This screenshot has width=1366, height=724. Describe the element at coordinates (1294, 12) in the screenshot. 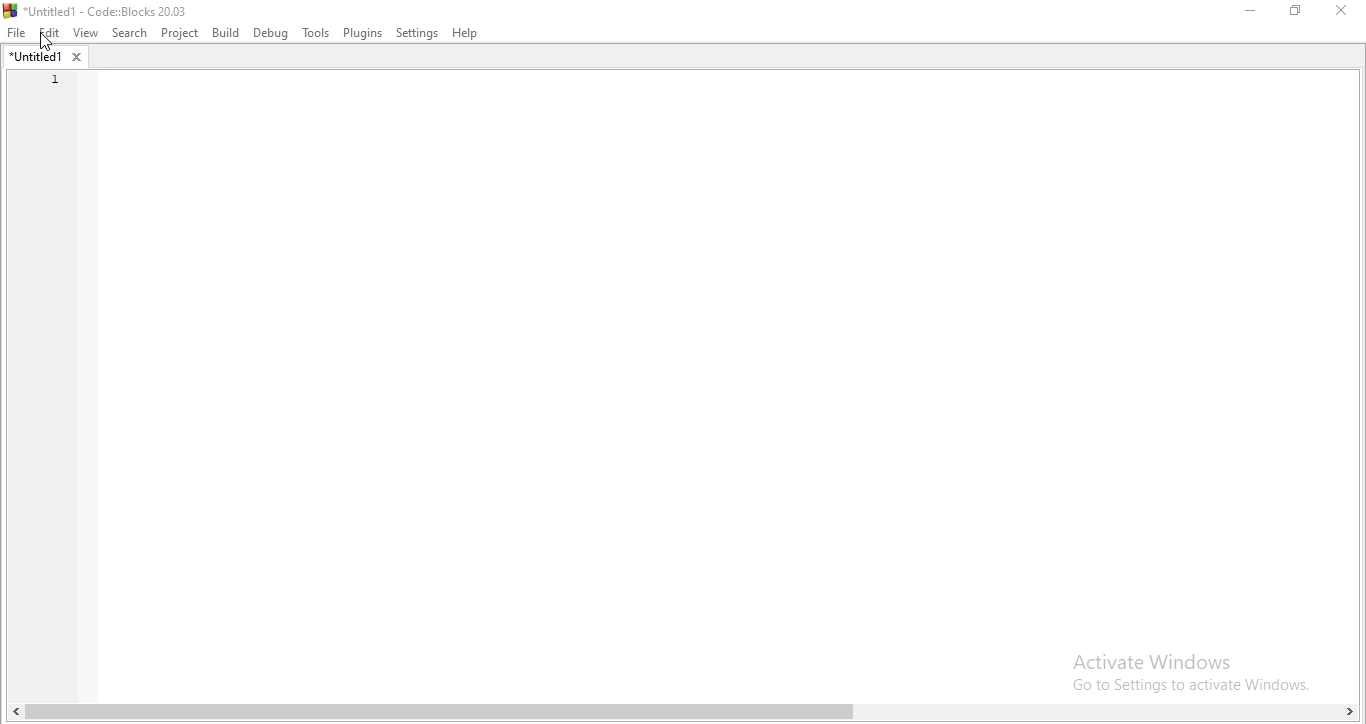

I see `Restore` at that location.